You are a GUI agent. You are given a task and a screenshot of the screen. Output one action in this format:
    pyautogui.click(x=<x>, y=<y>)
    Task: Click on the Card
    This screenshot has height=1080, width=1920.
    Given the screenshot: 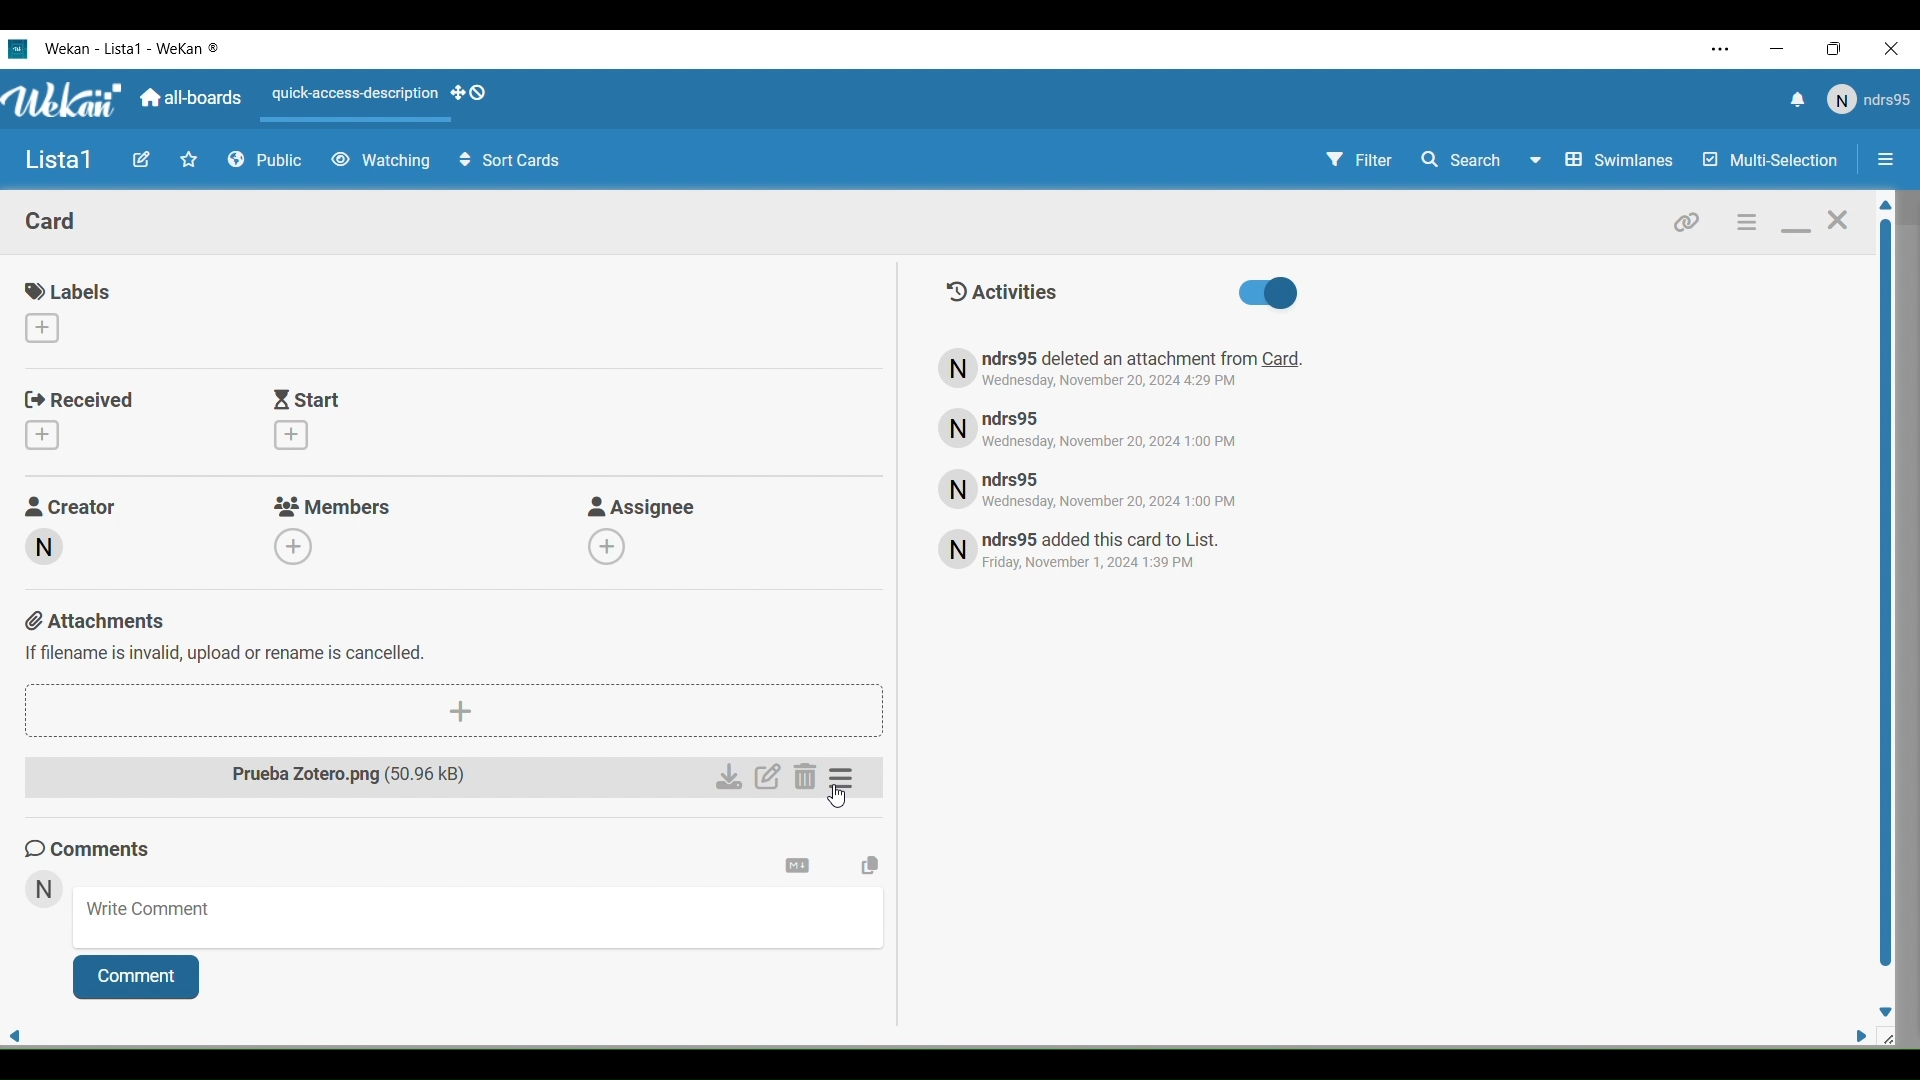 What is the action you would take?
    pyautogui.click(x=52, y=220)
    